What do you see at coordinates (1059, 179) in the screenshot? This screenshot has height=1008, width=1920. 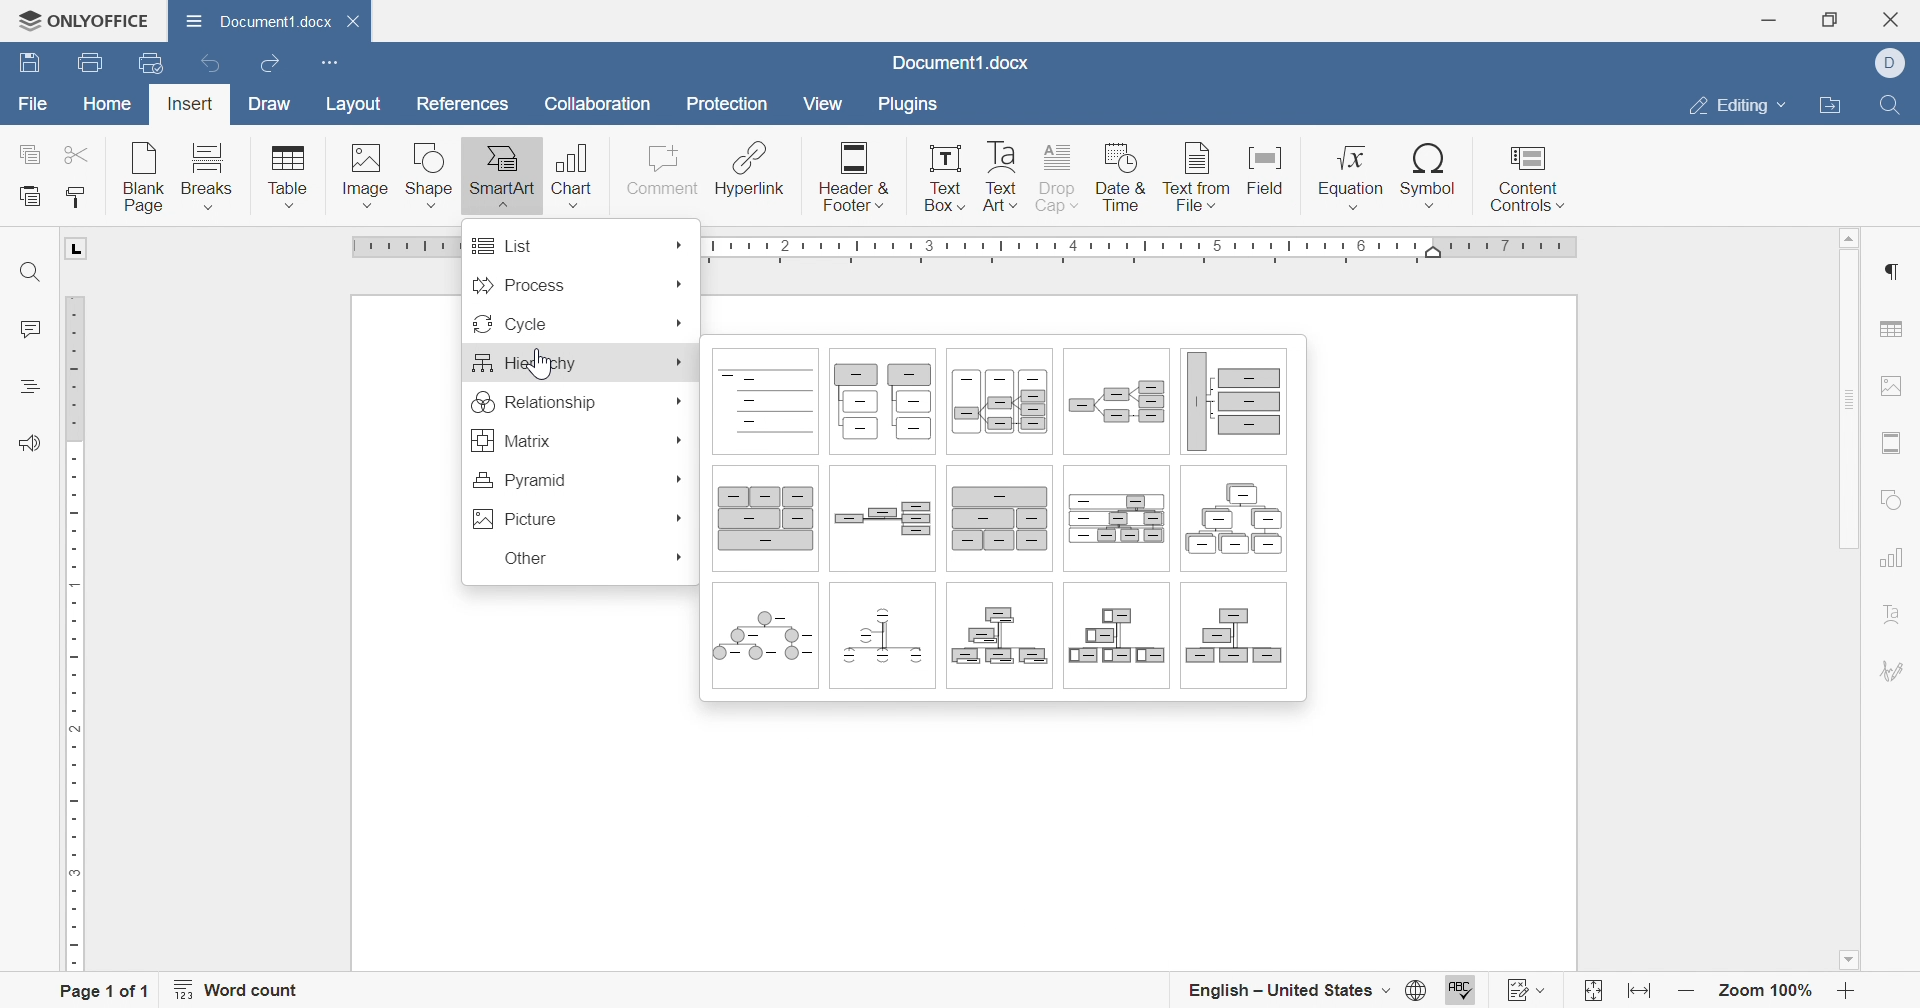 I see `Drop cap` at bounding box center [1059, 179].